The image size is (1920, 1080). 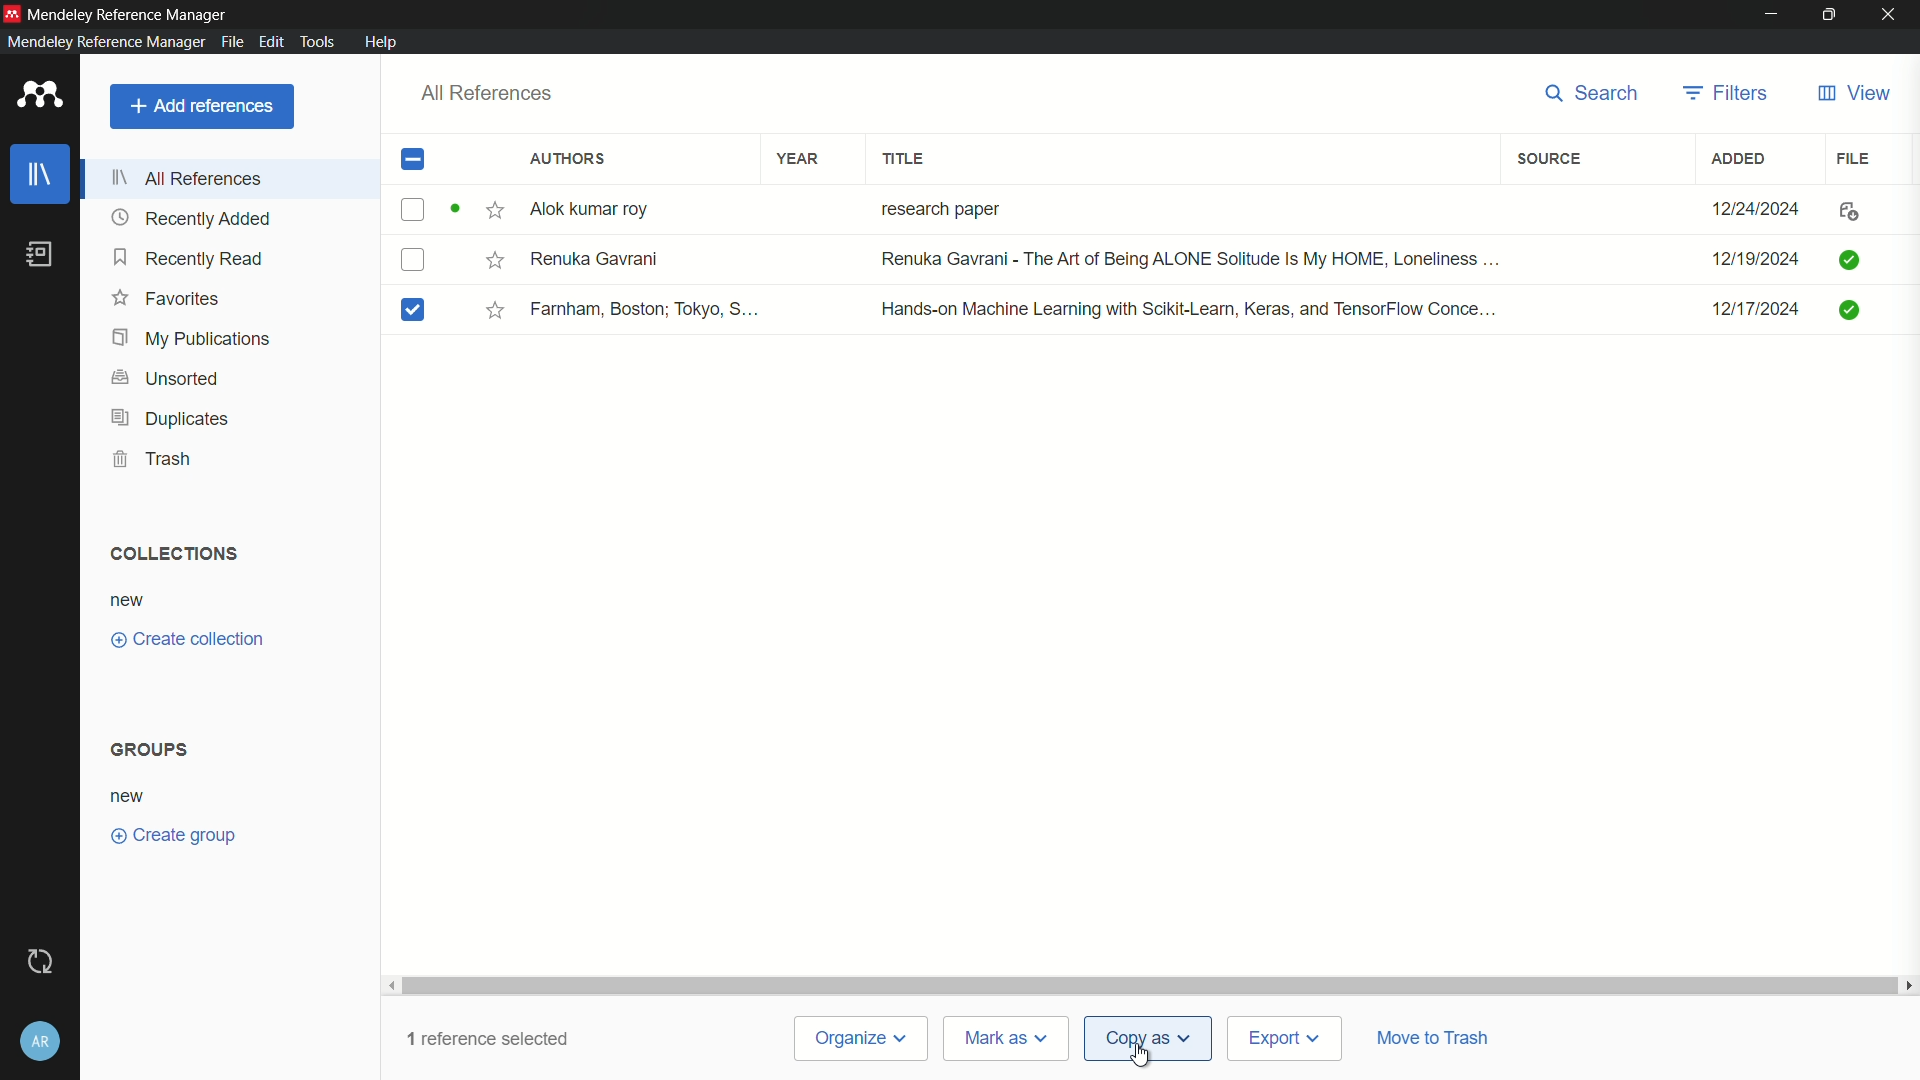 I want to click on 12/19/2024, so click(x=1753, y=257).